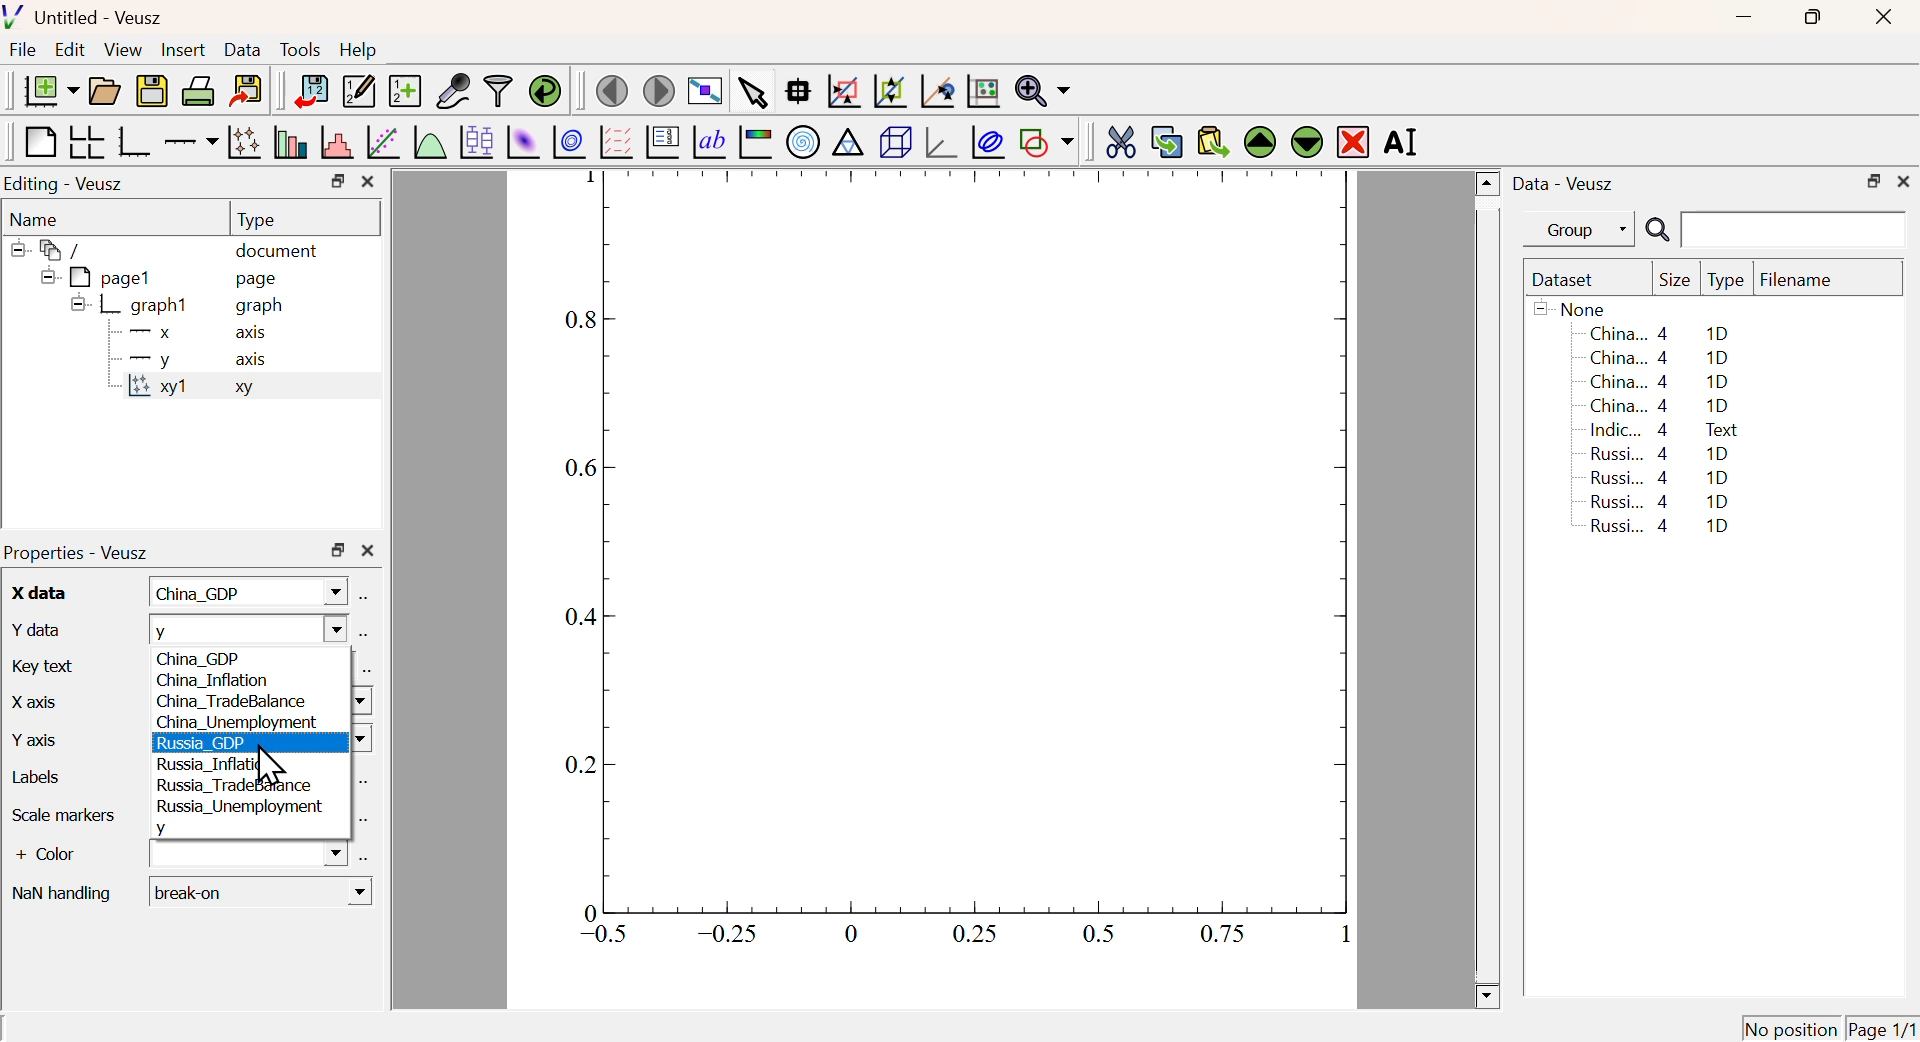 This screenshot has width=1920, height=1042. I want to click on Key text, so click(45, 664).